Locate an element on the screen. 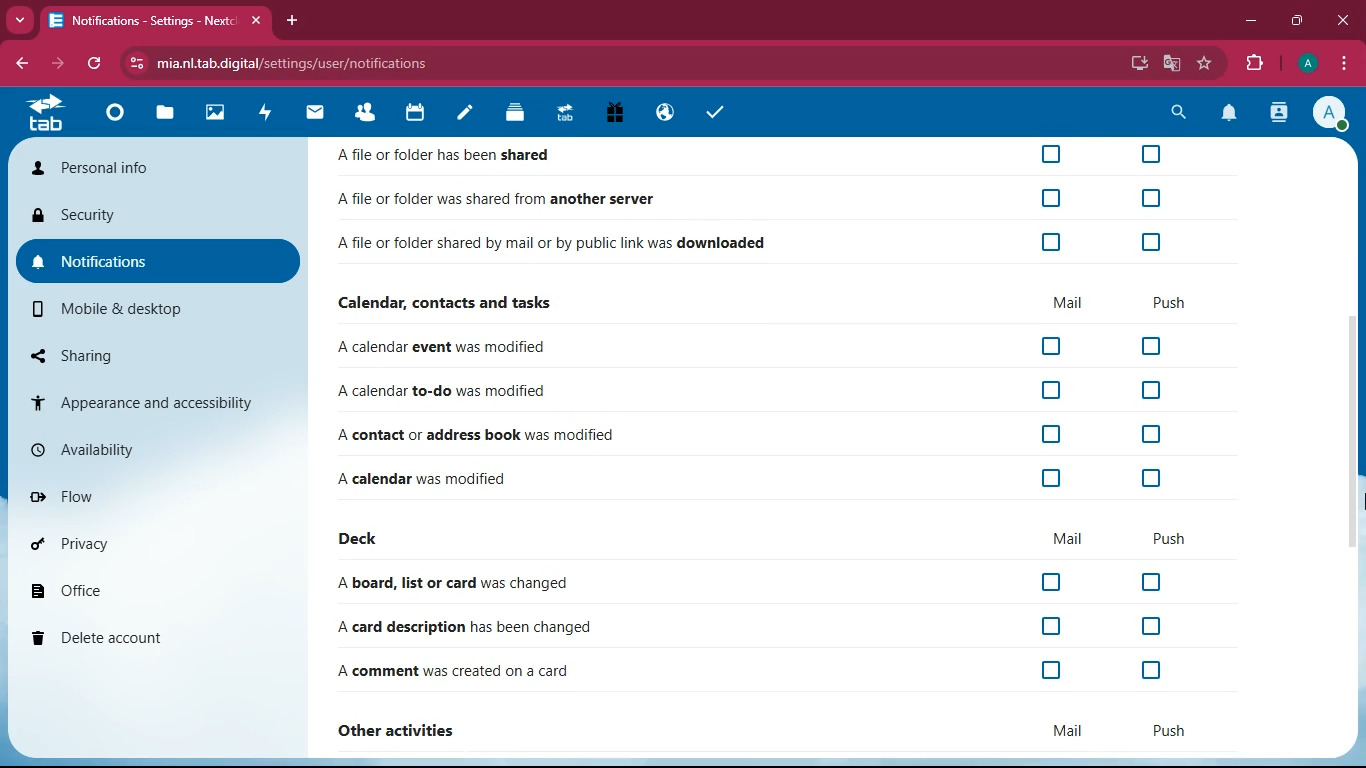 This screenshot has height=768, width=1366. Email Hosting is located at coordinates (666, 115).